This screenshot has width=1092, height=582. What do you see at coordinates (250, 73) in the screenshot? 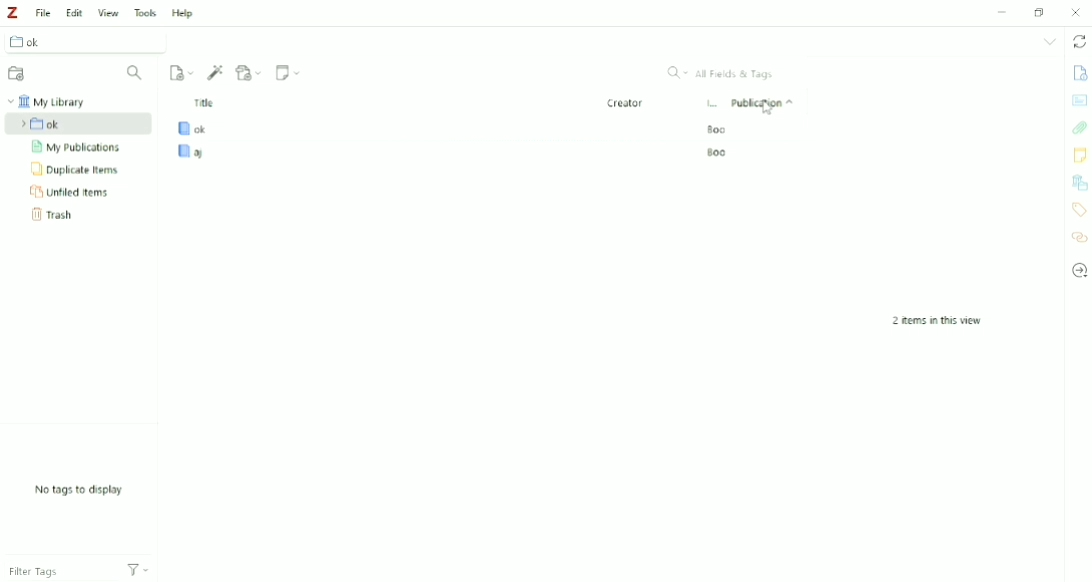
I see `Add Attachment` at bounding box center [250, 73].